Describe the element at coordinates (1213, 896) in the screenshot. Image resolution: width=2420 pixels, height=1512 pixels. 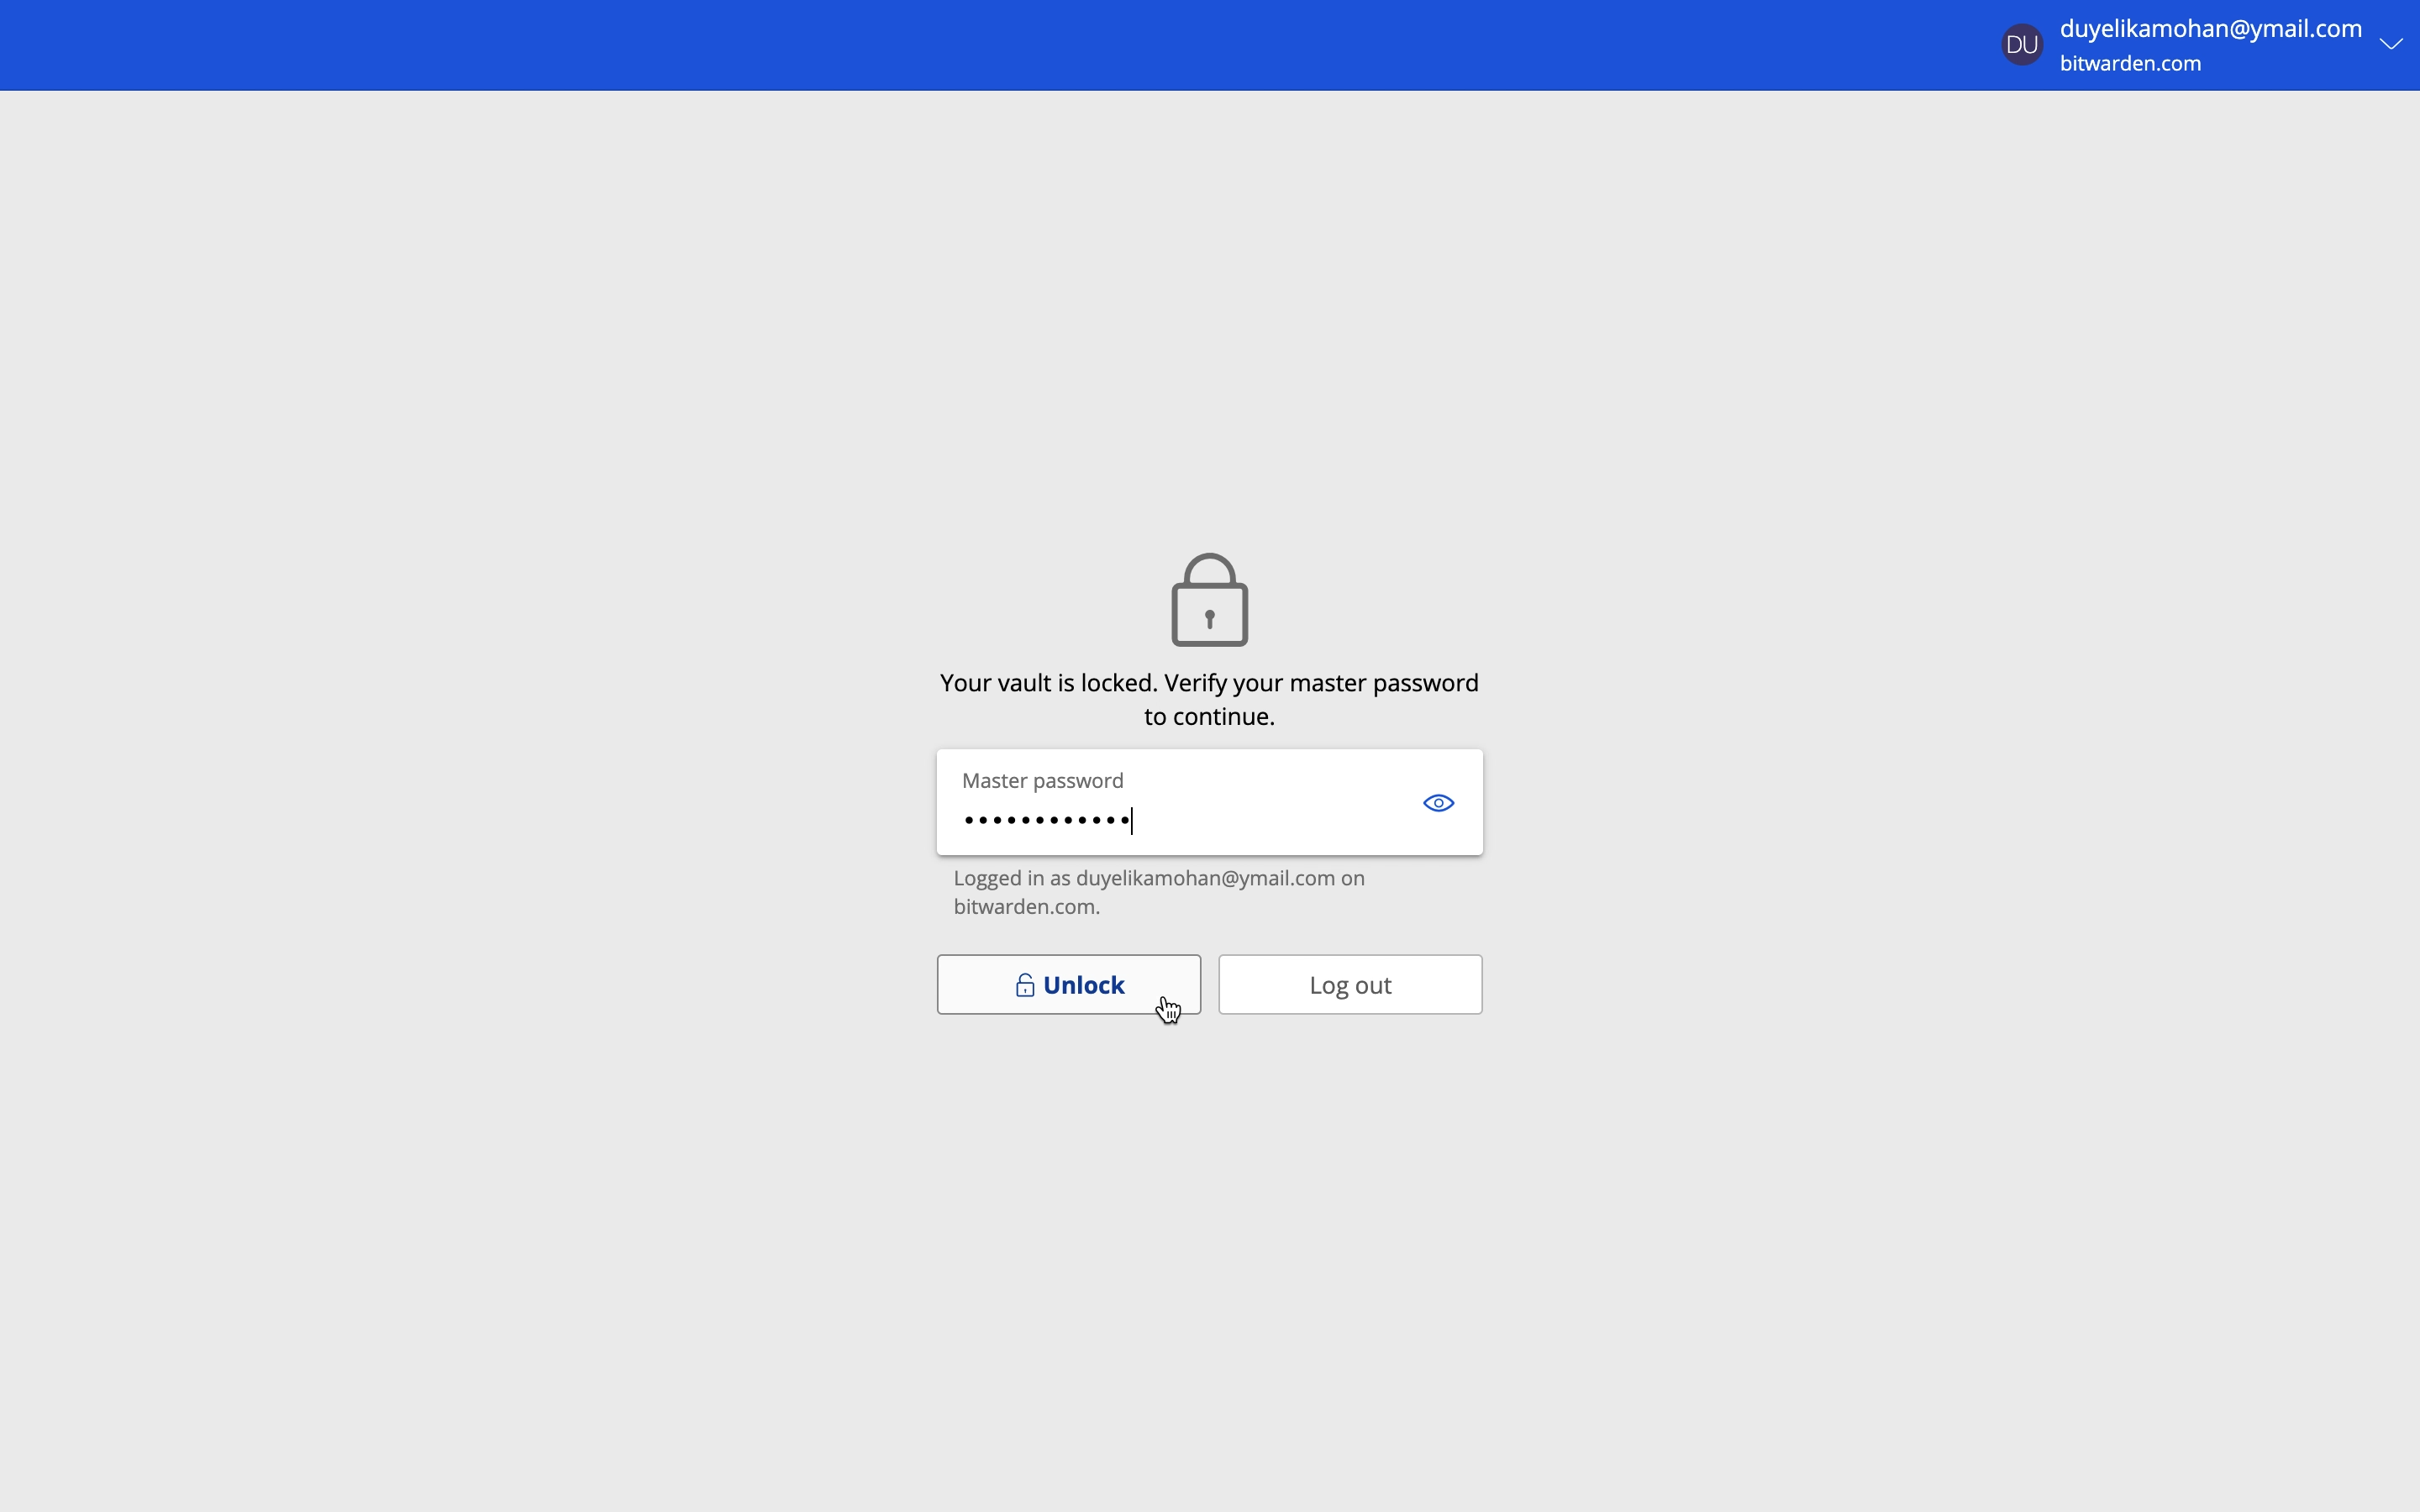
I see `logged in as` at that location.